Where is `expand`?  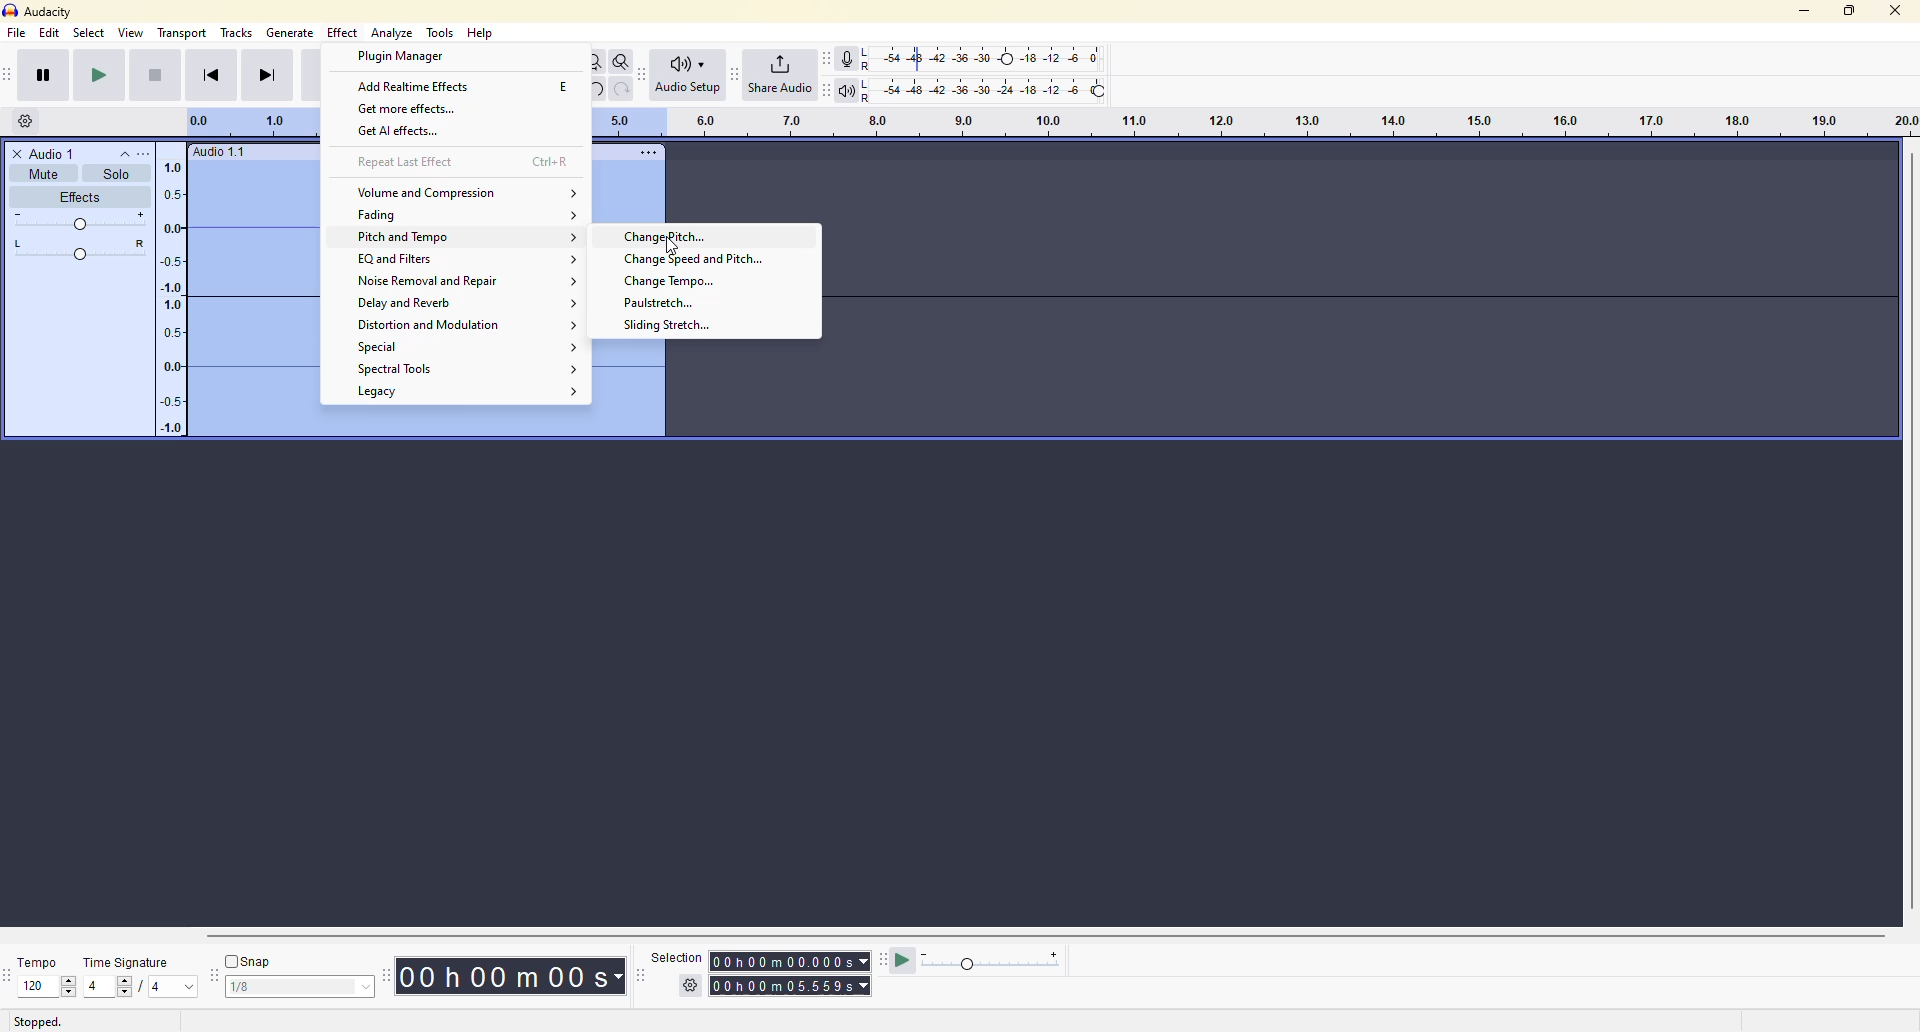 expand is located at coordinates (576, 281).